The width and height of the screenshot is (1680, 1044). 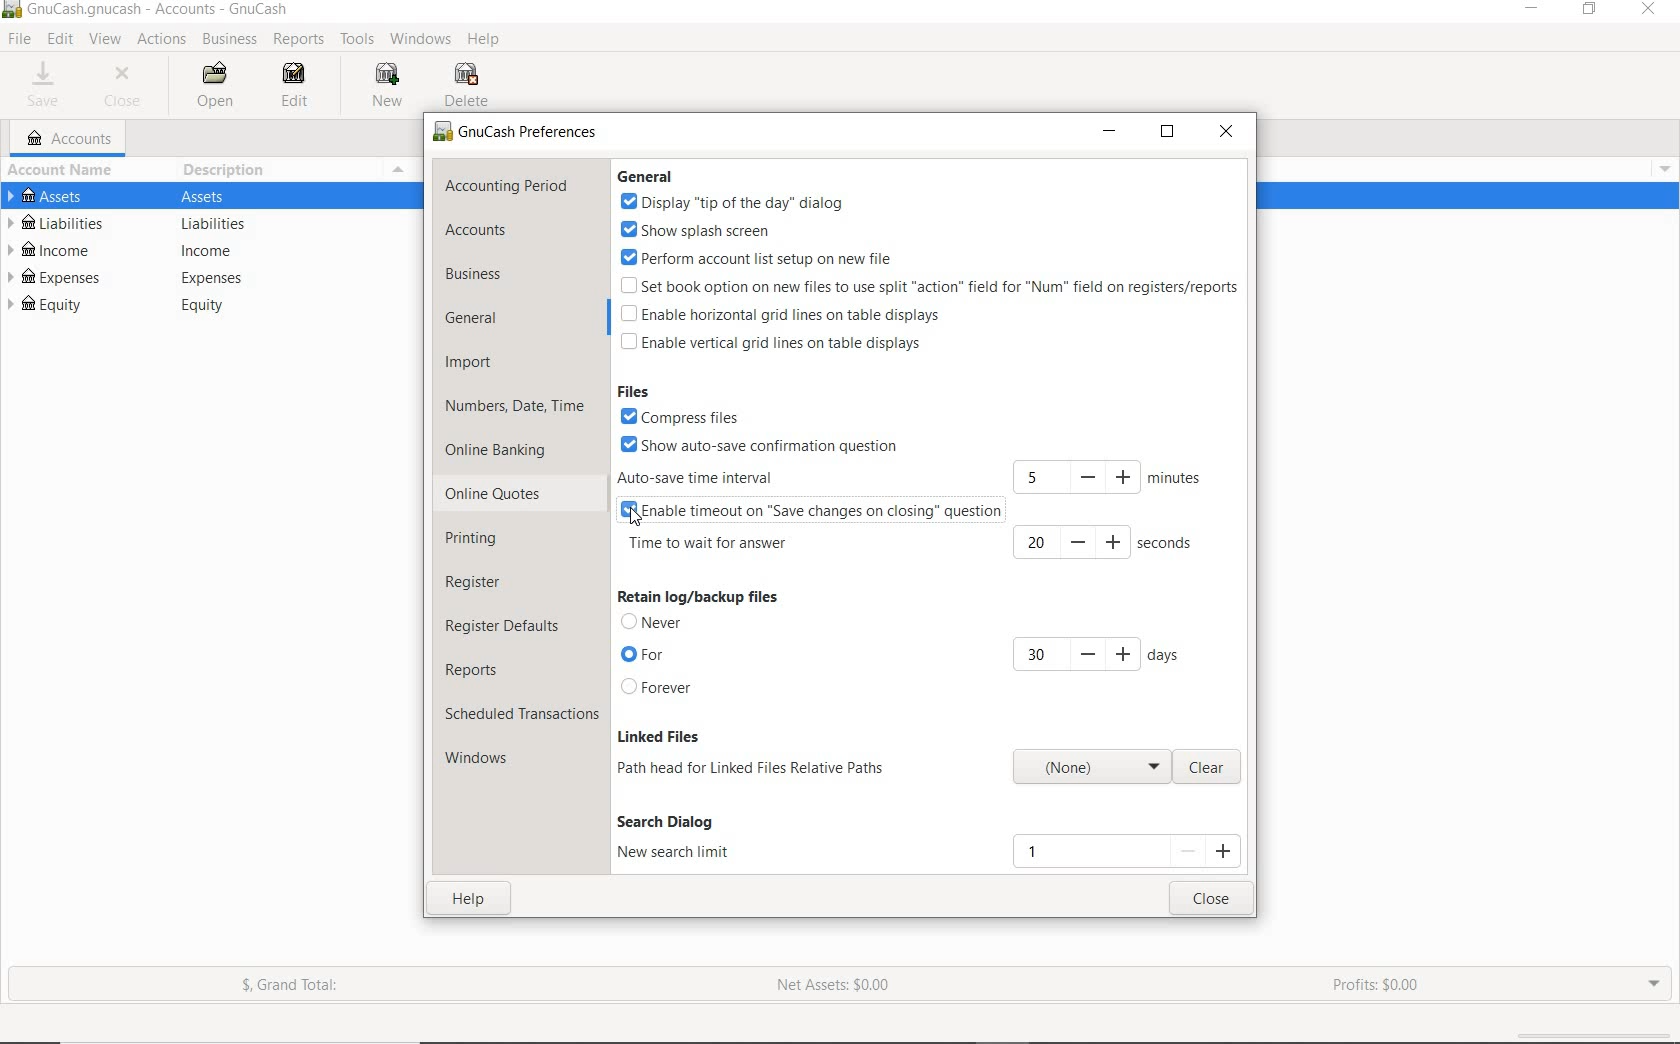 I want to click on IMPORT, so click(x=469, y=361).